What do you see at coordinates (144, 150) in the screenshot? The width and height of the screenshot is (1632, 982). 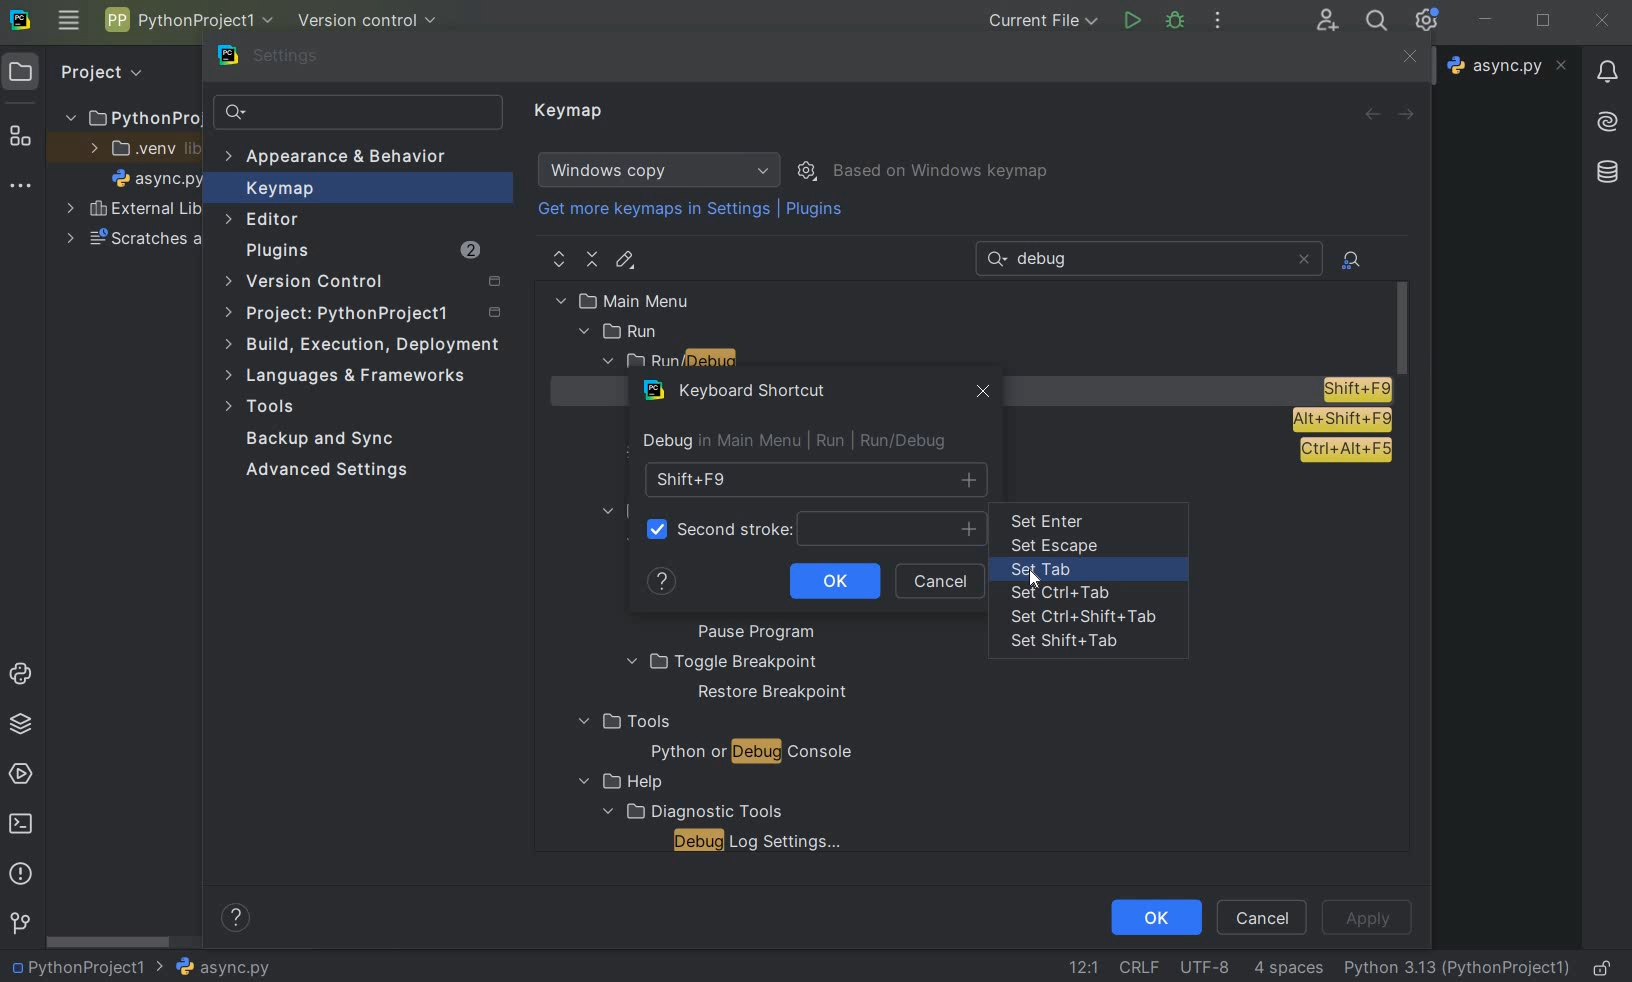 I see `.venv` at bounding box center [144, 150].